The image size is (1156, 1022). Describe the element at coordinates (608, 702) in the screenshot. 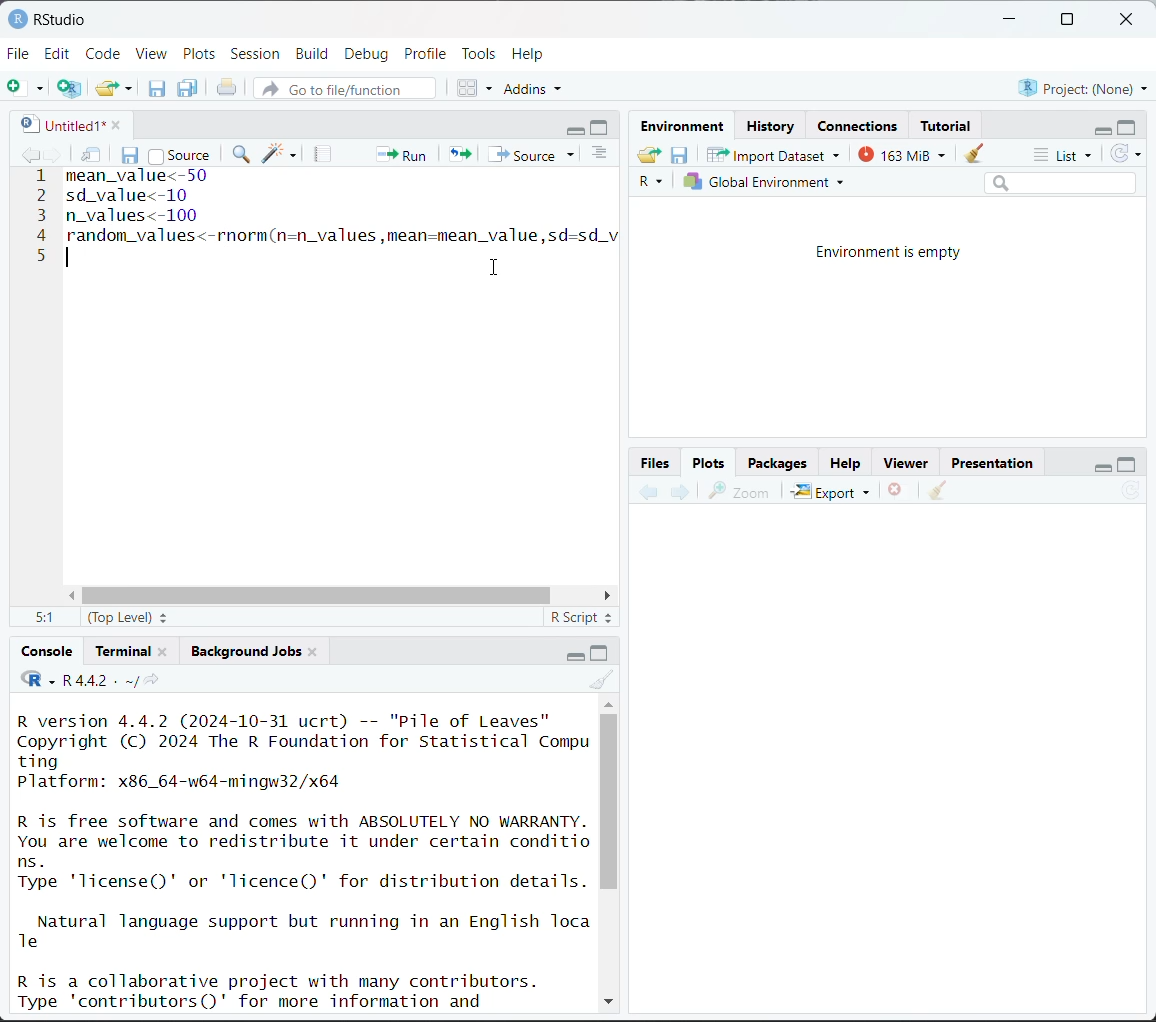

I see `up` at that location.